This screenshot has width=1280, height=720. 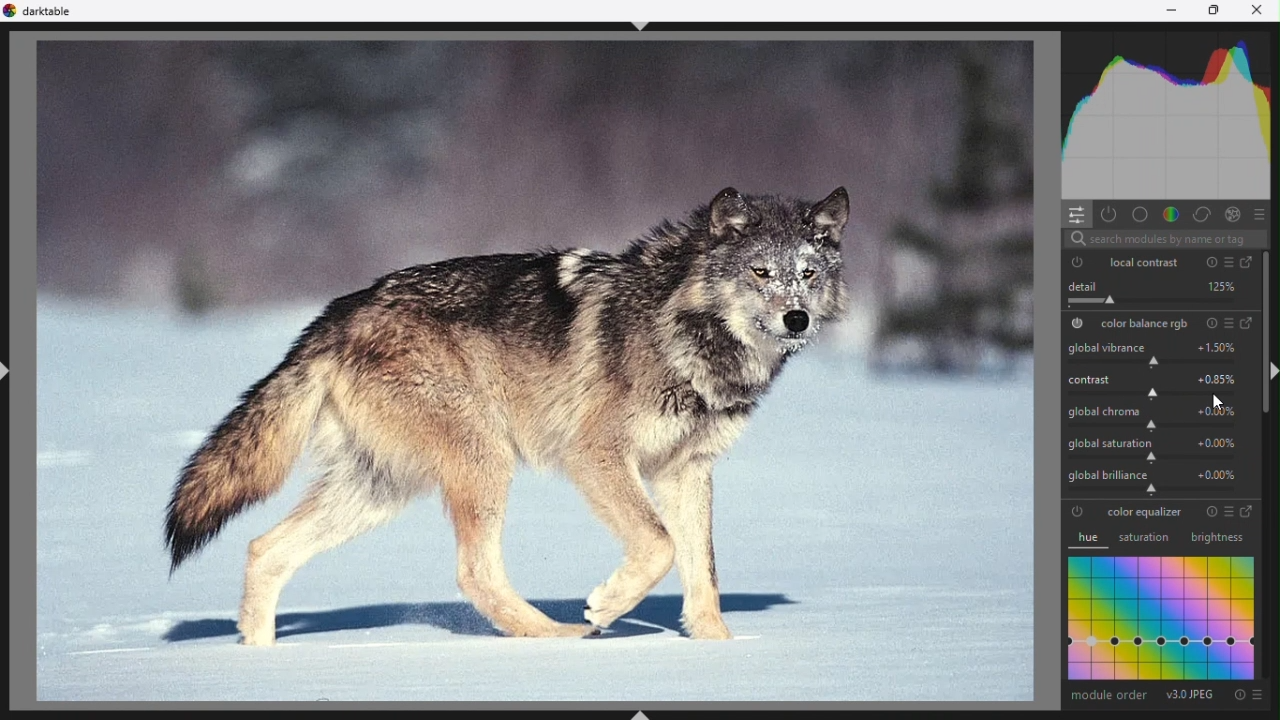 What do you see at coordinates (1227, 261) in the screenshot?
I see `presets` at bounding box center [1227, 261].